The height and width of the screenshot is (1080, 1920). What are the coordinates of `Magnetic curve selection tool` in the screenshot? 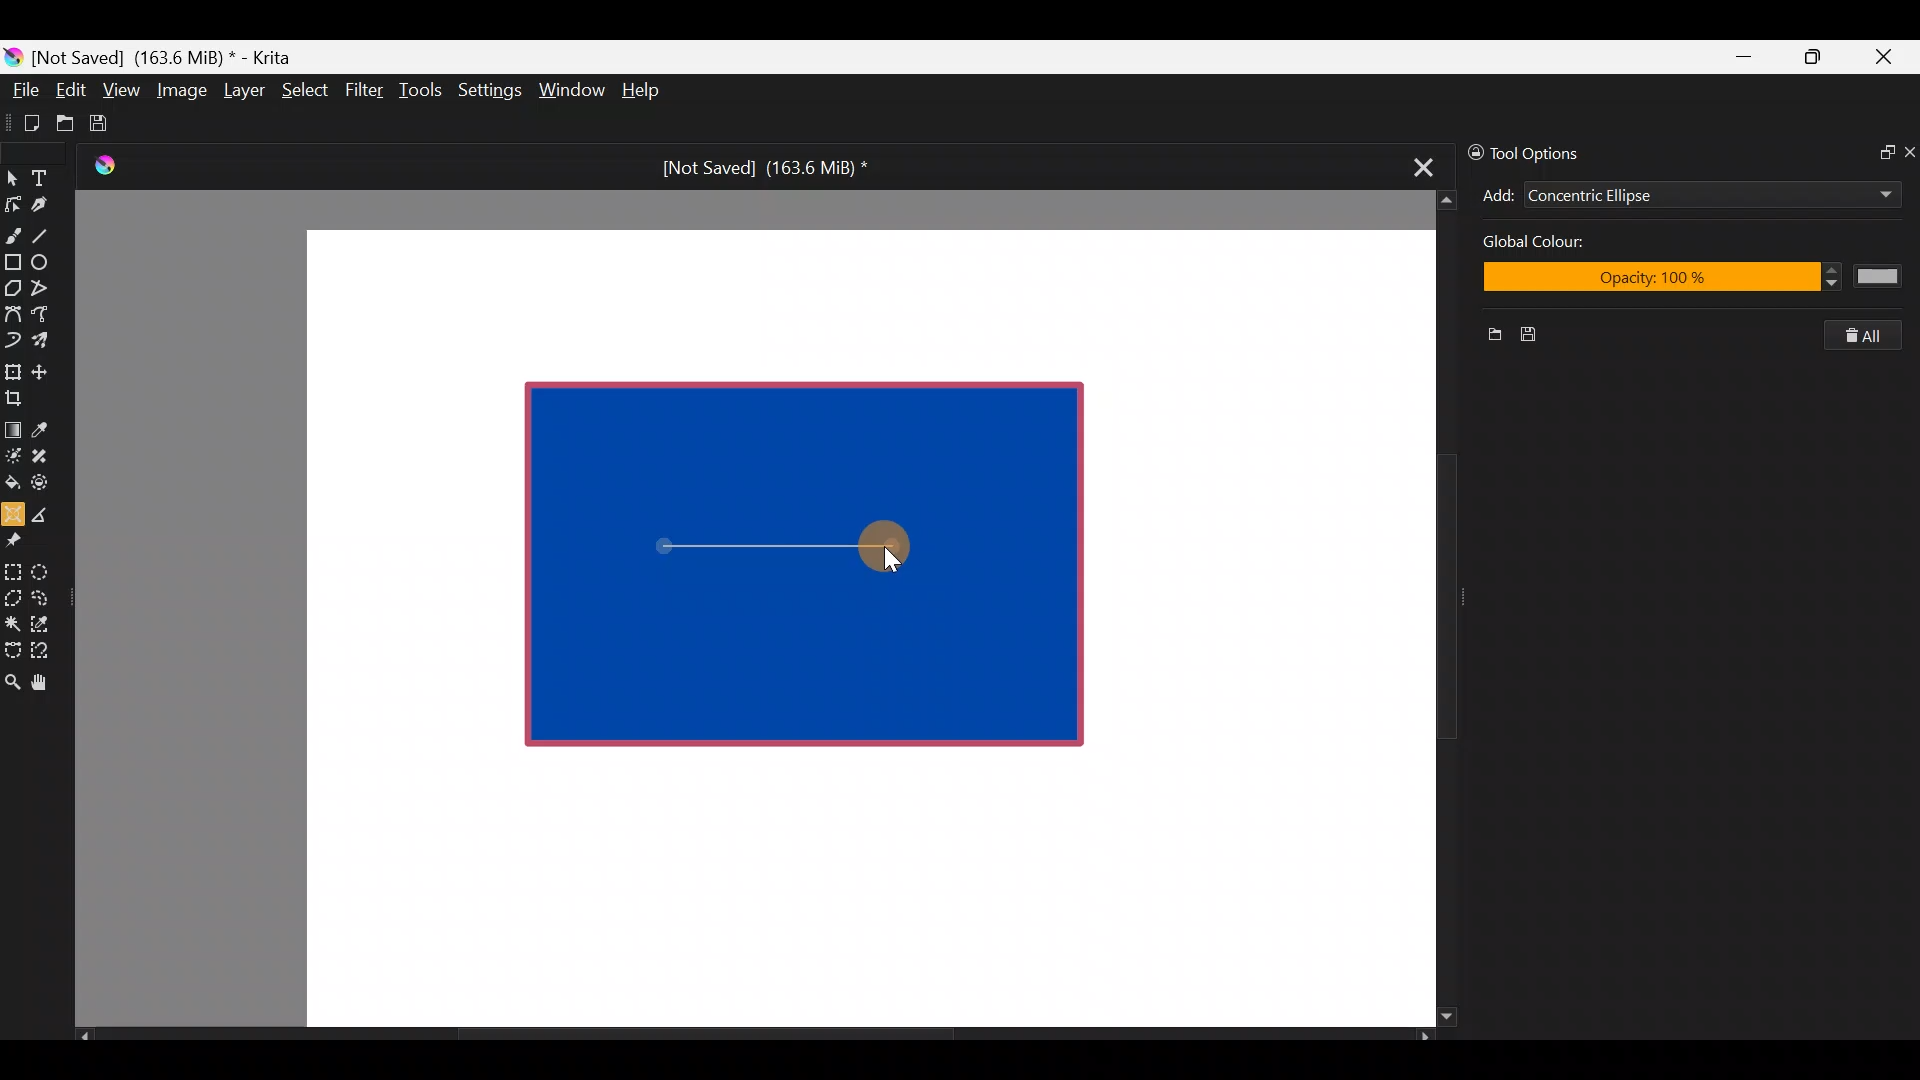 It's located at (46, 652).